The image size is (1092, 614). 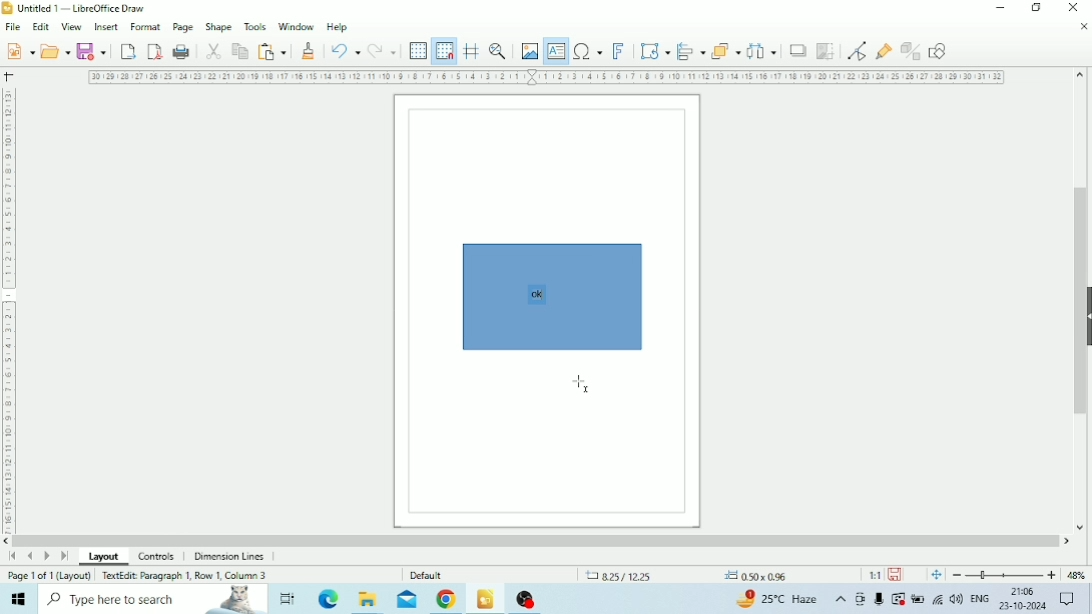 I want to click on Export Directly as PDF, so click(x=155, y=52).